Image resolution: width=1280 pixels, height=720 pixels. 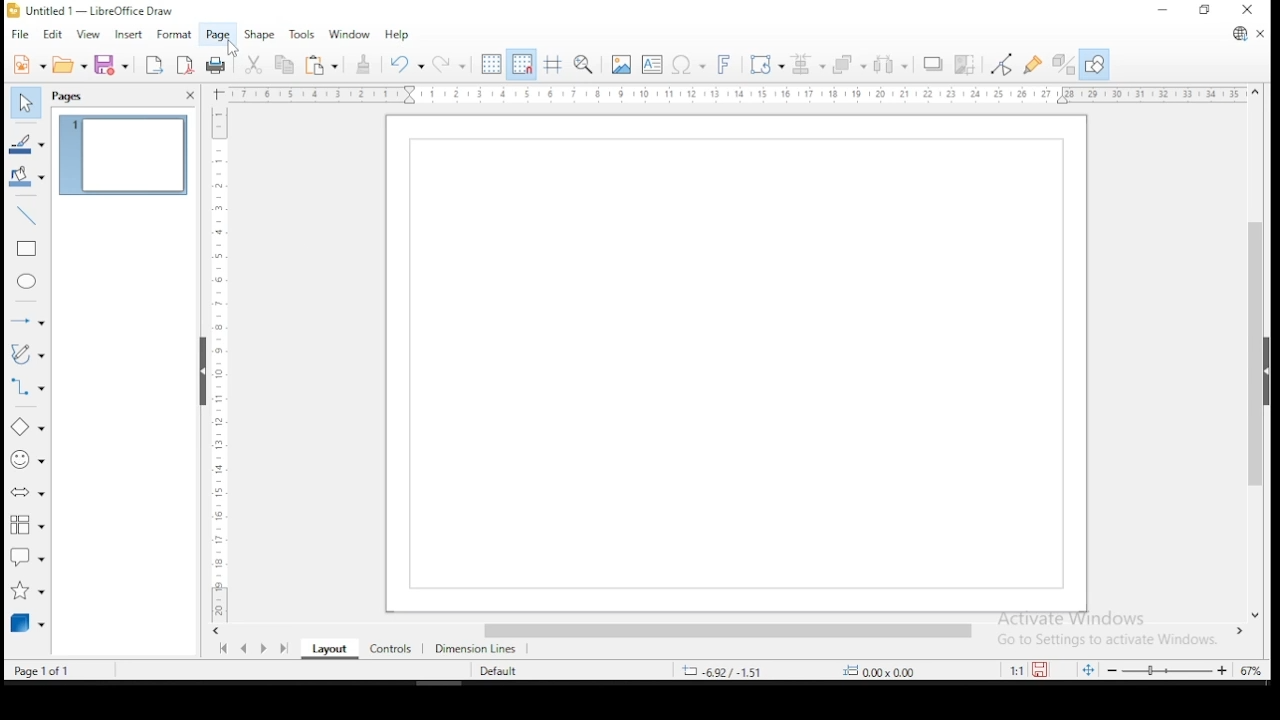 I want to click on curves and polygons, so click(x=27, y=355).